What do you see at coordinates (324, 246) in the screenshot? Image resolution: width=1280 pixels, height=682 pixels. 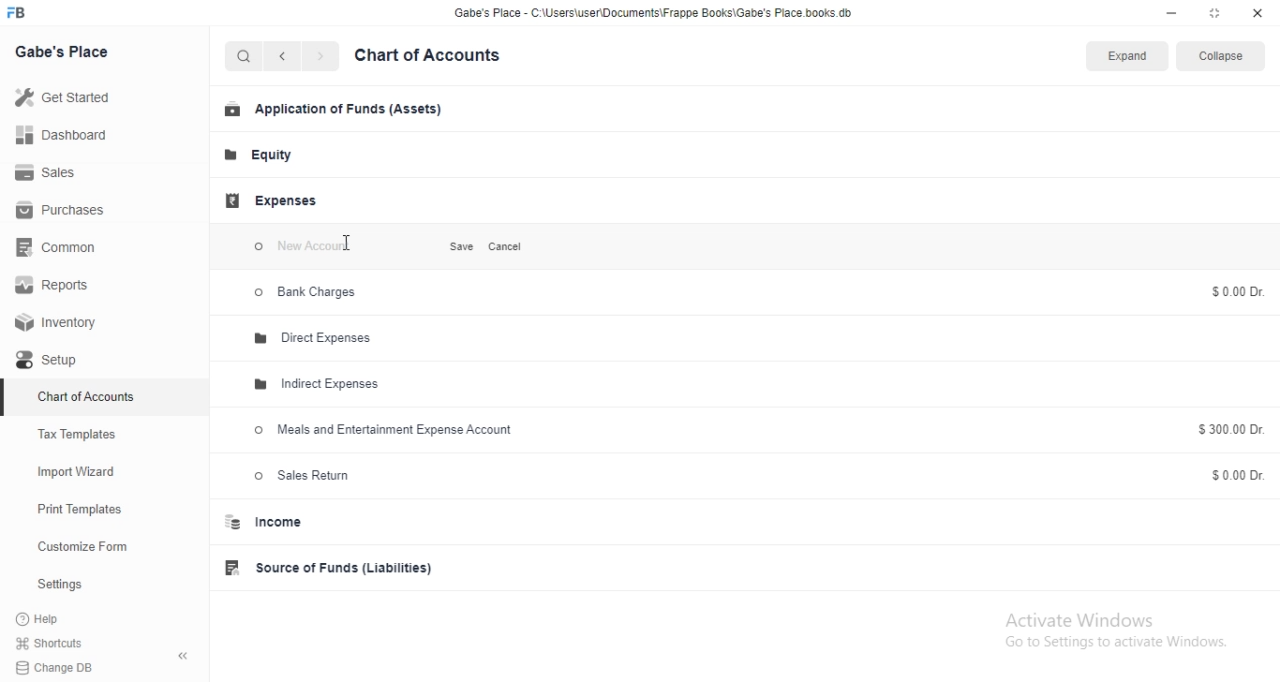 I see `New account` at bounding box center [324, 246].